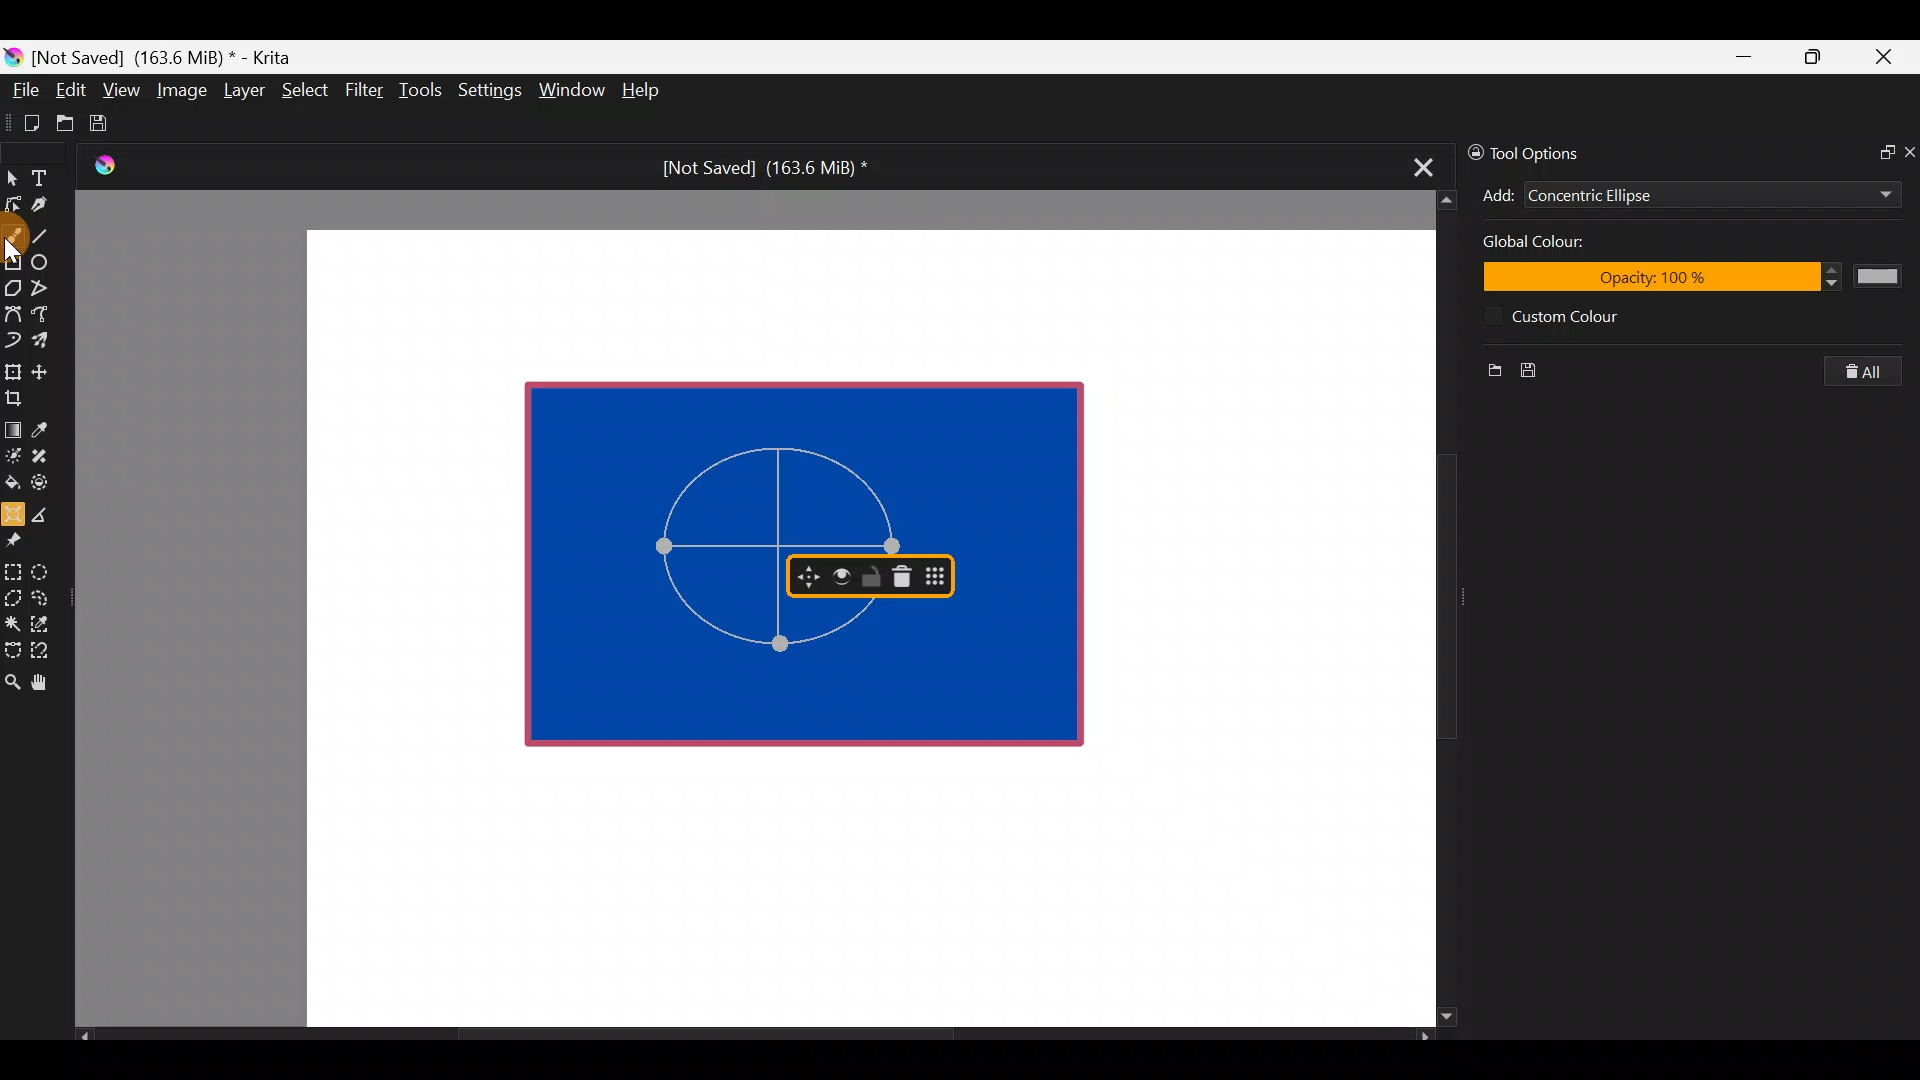  What do you see at coordinates (12, 316) in the screenshot?
I see `Bezier curve tool` at bounding box center [12, 316].